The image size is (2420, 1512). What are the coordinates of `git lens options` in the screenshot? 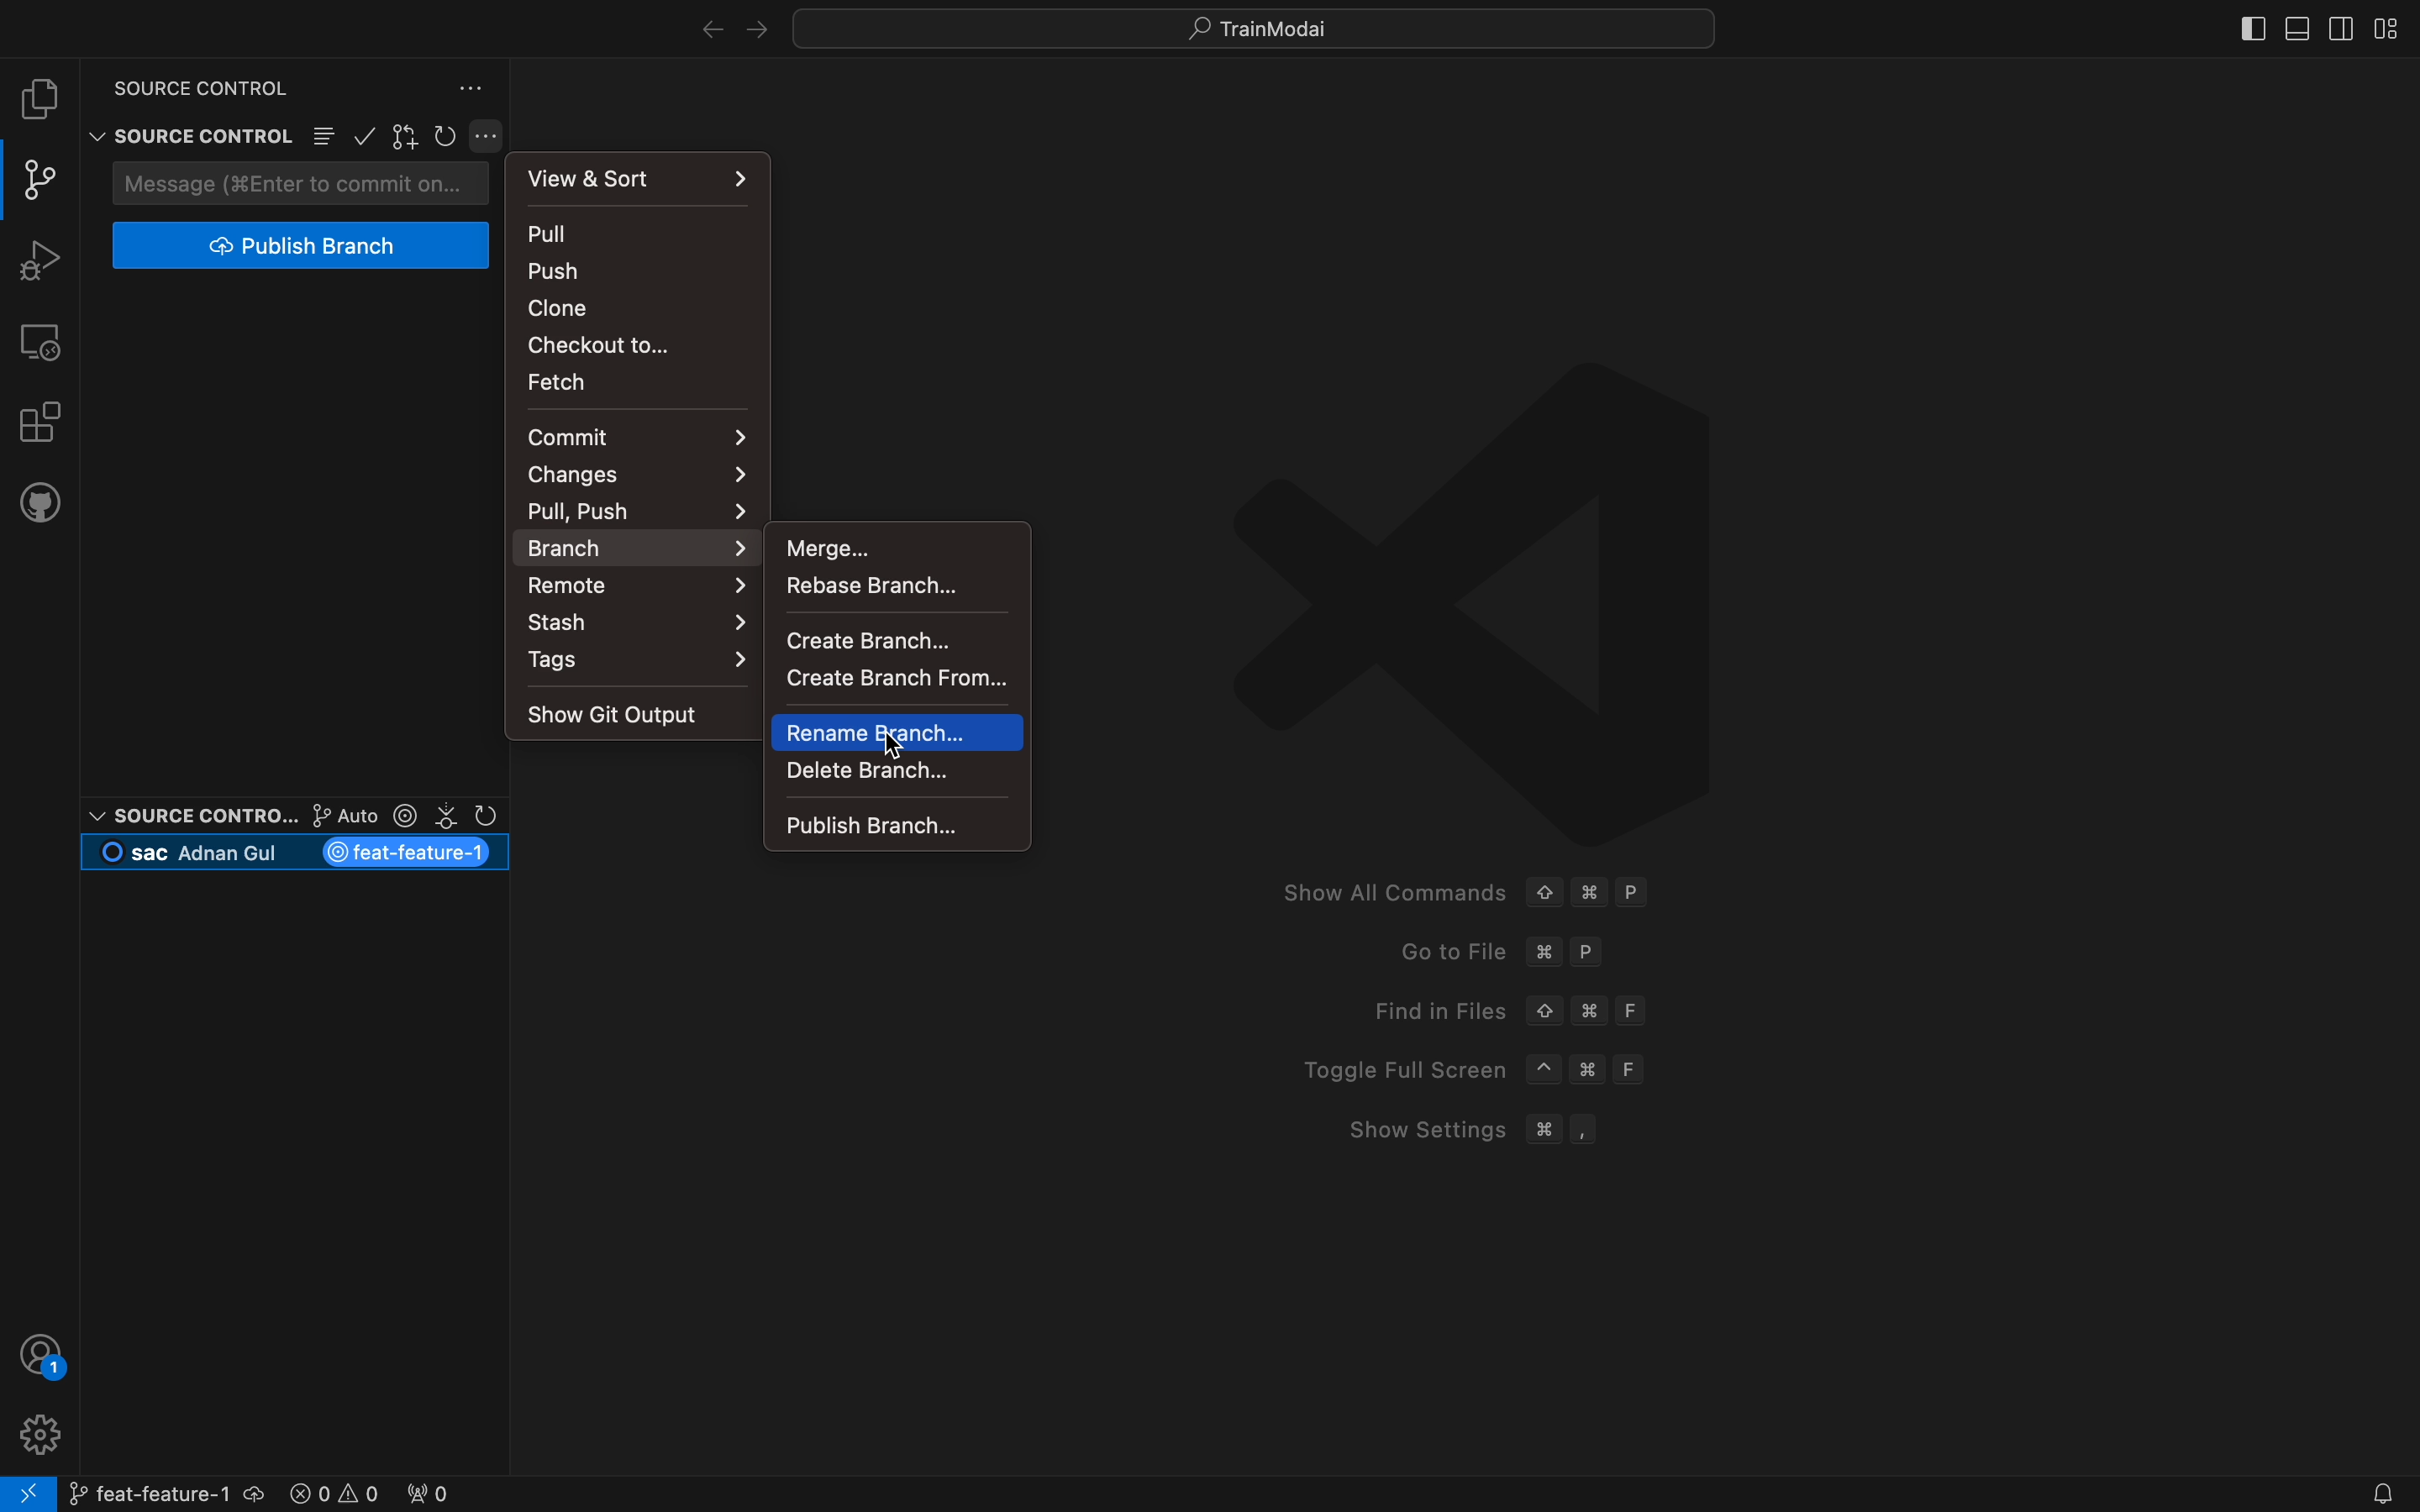 It's located at (398, 816).